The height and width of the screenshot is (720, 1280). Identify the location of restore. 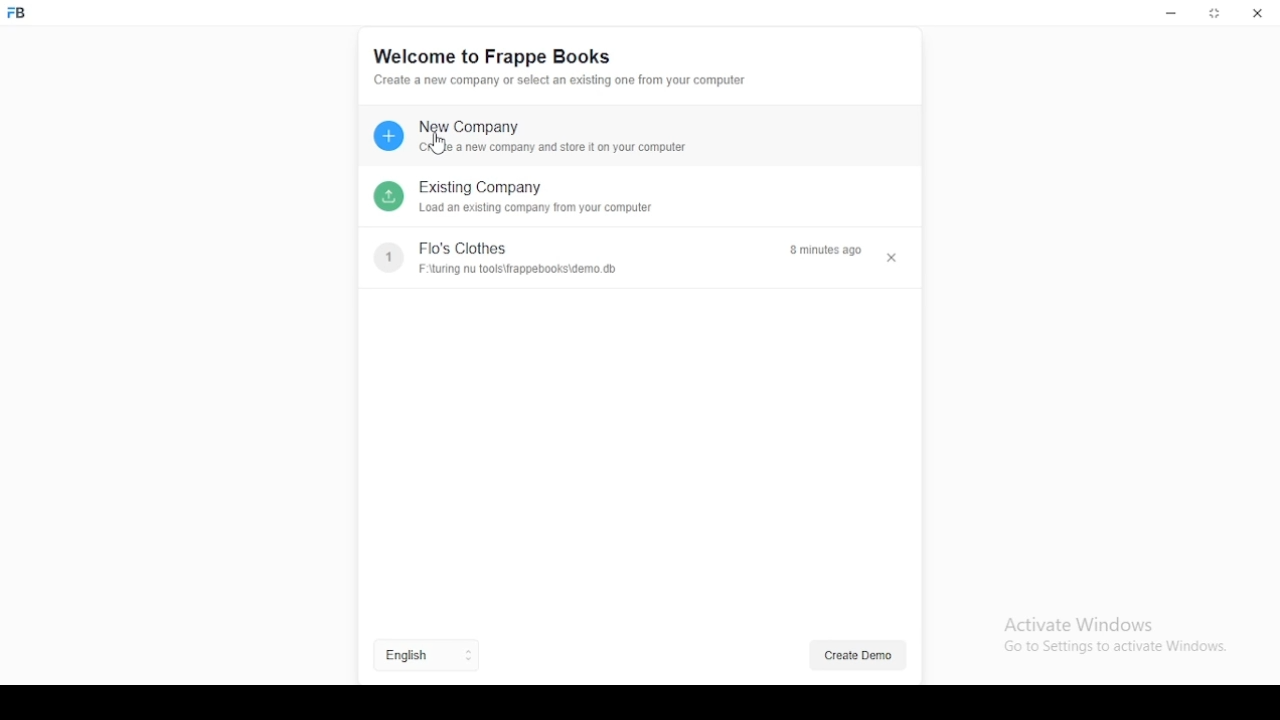
(1216, 13).